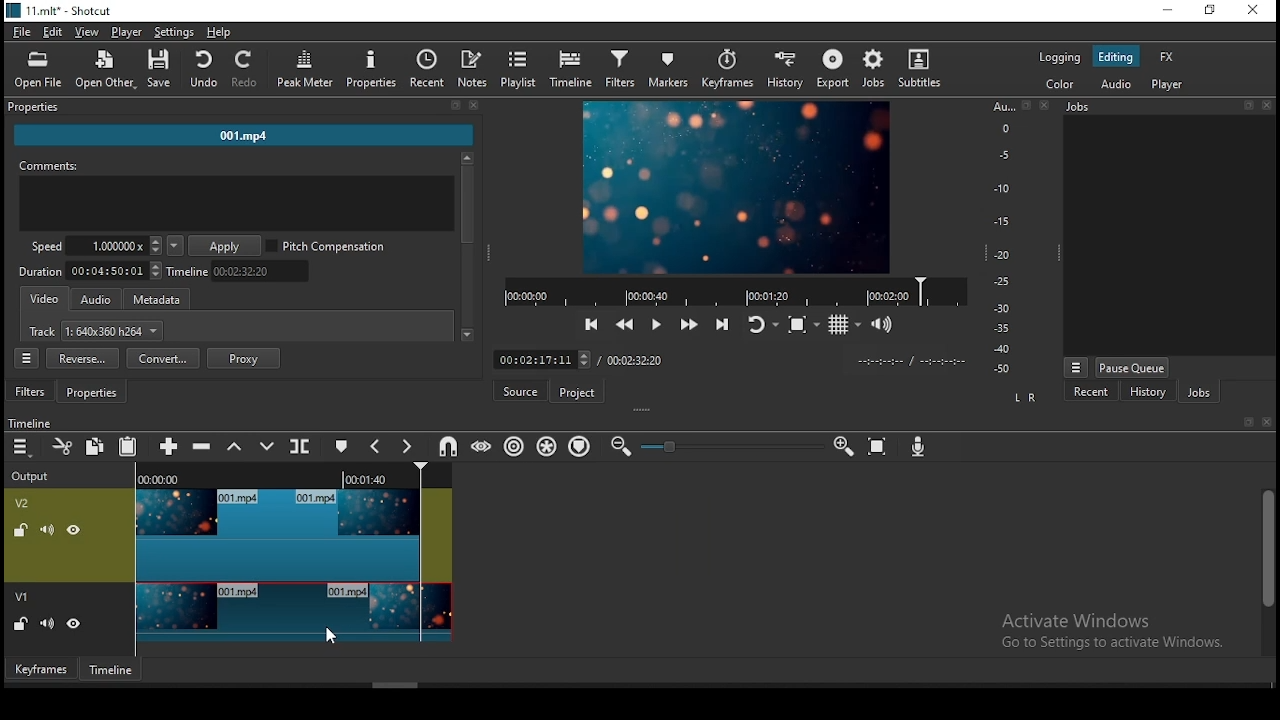 The height and width of the screenshot is (720, 1280). What do you see at coordinates (515, 446) in the screenshot?
I see `ripple` at bounding box center [515, 446].